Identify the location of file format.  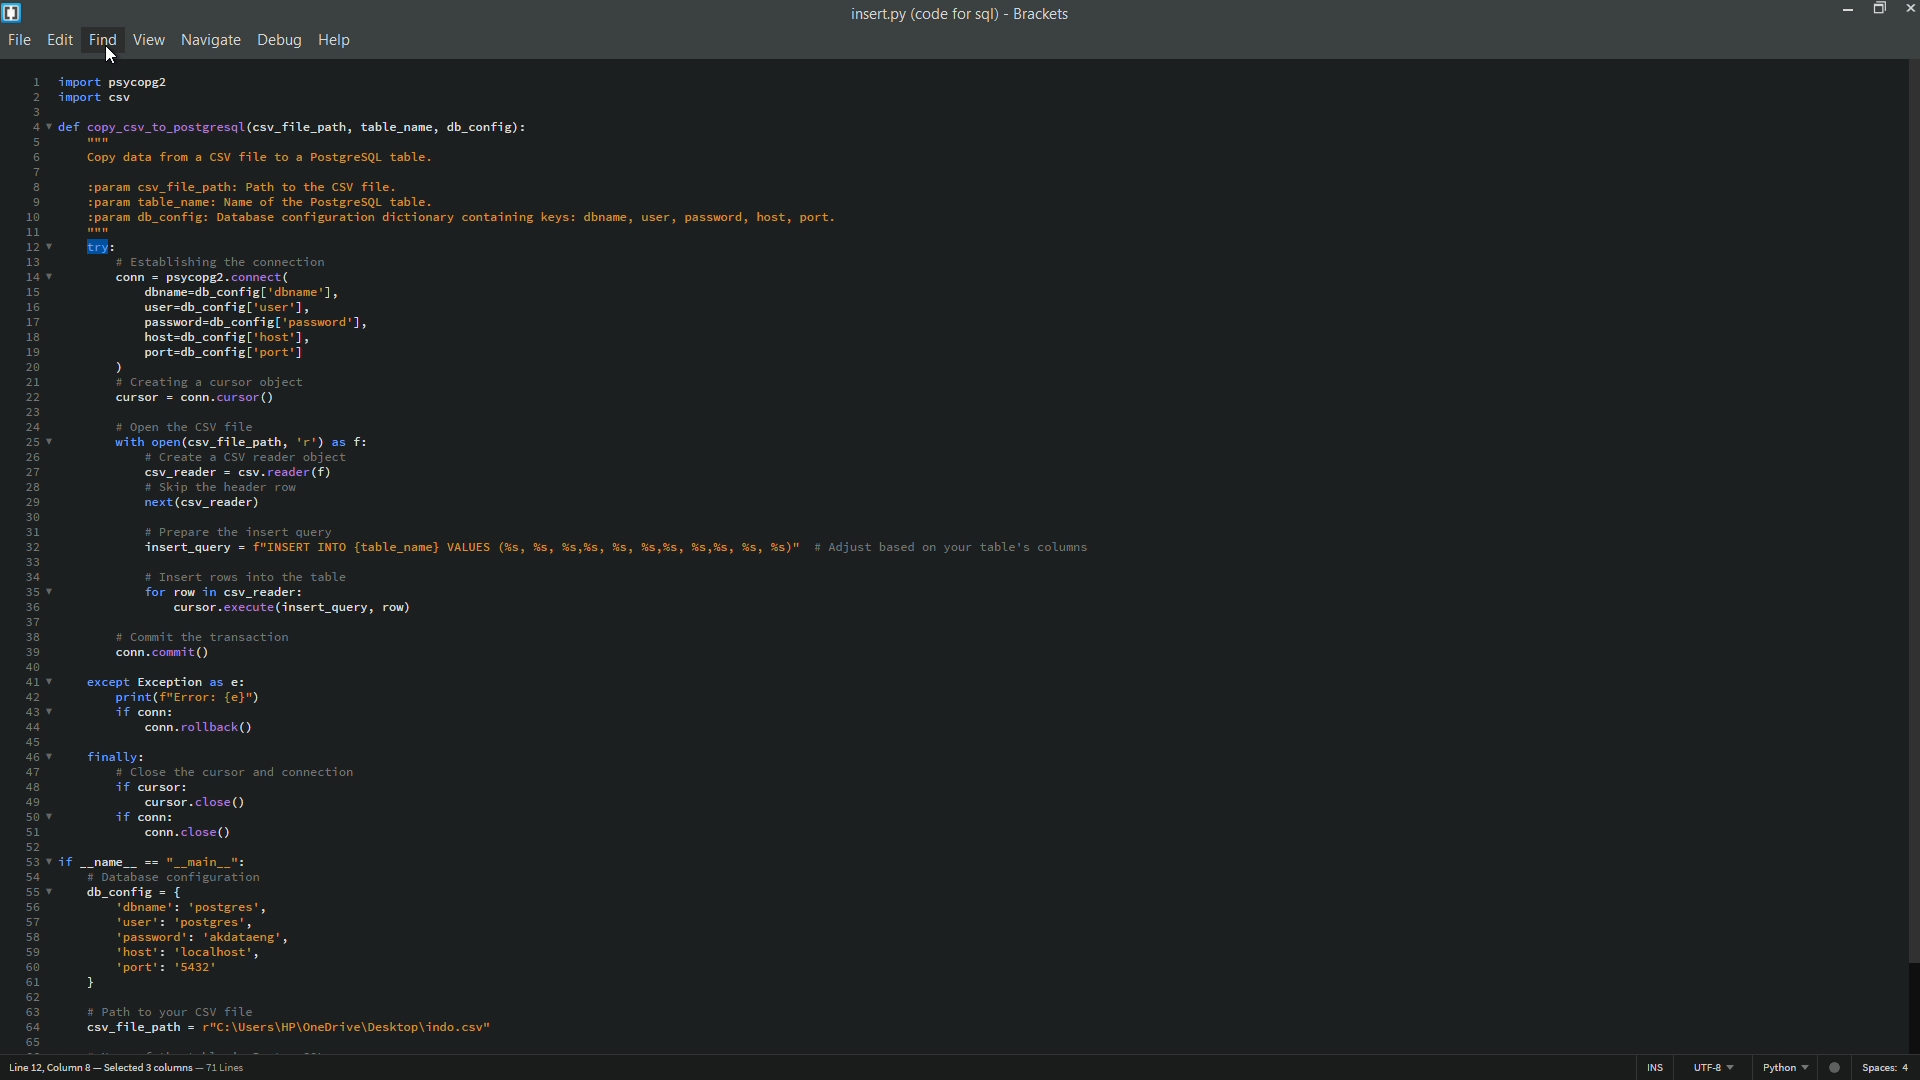
(1789, 1069).